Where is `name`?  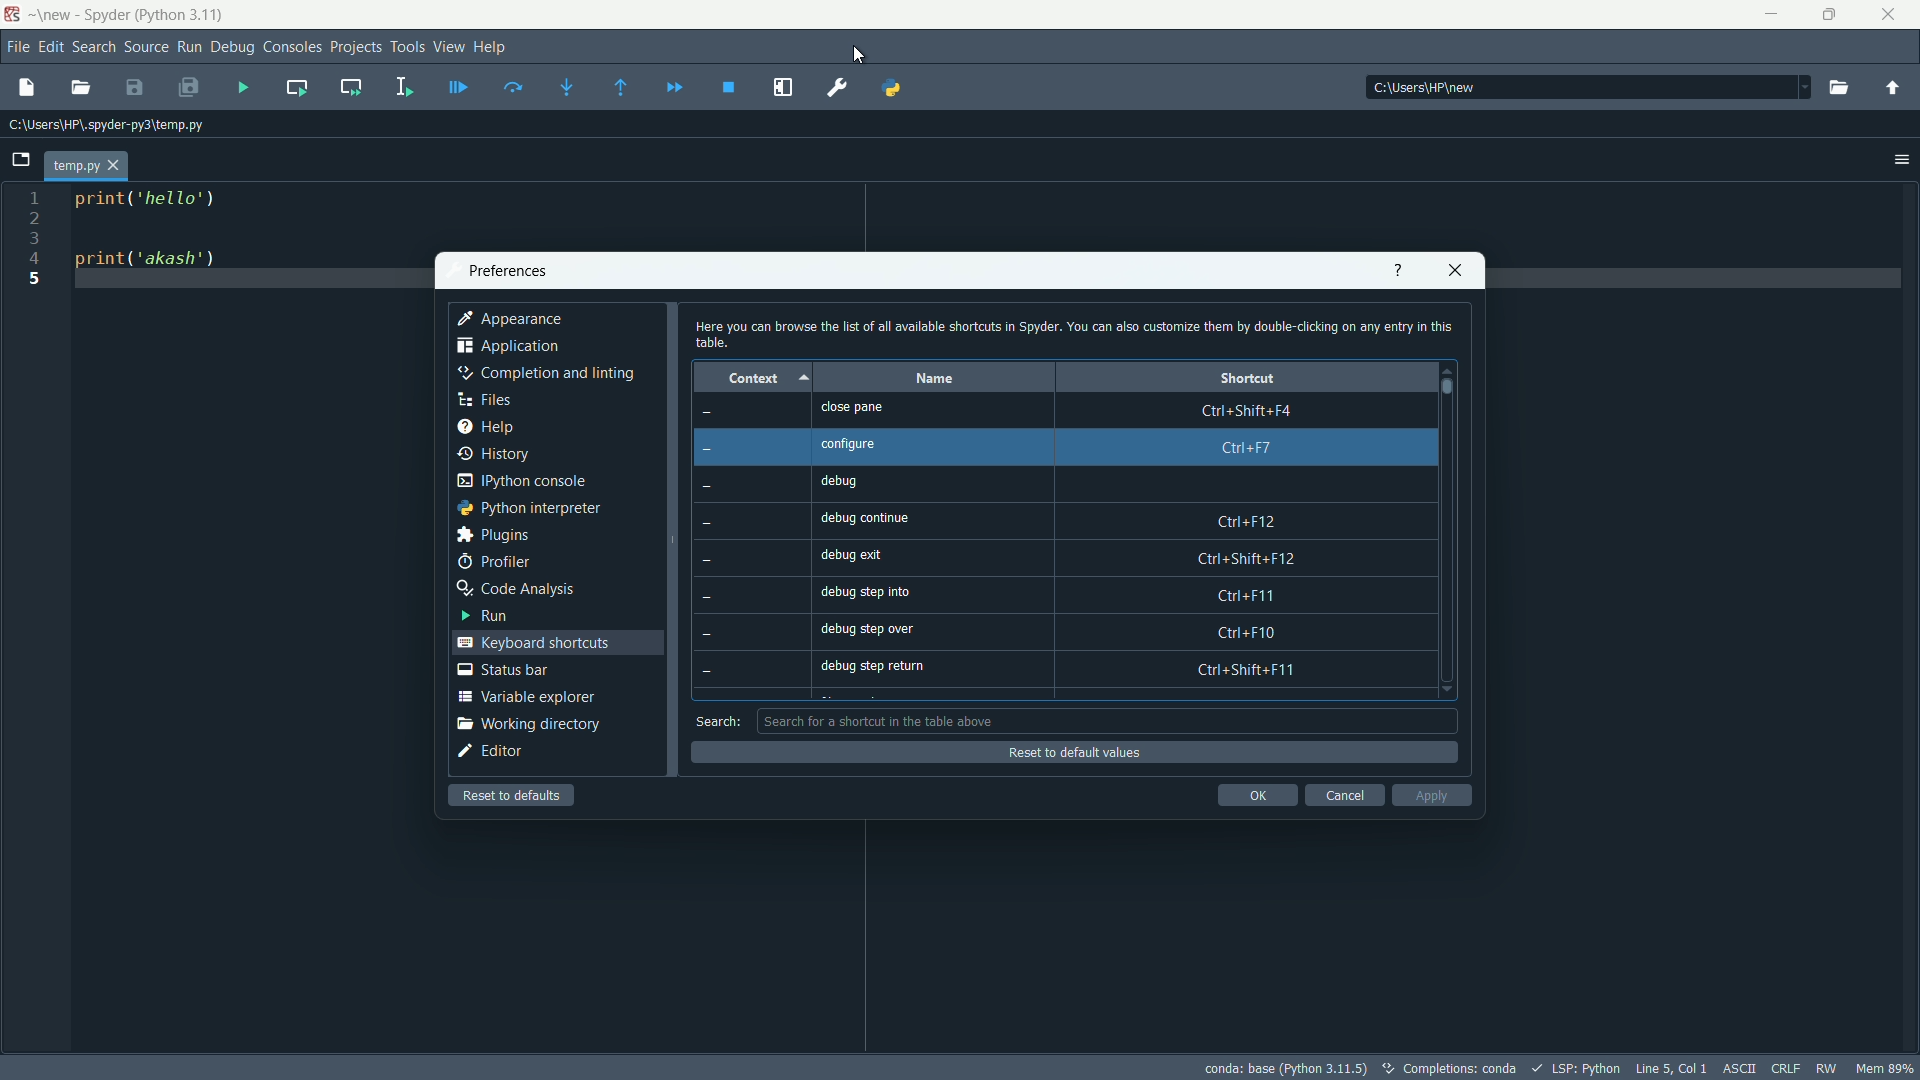 name is located at coordinates (932, 378).